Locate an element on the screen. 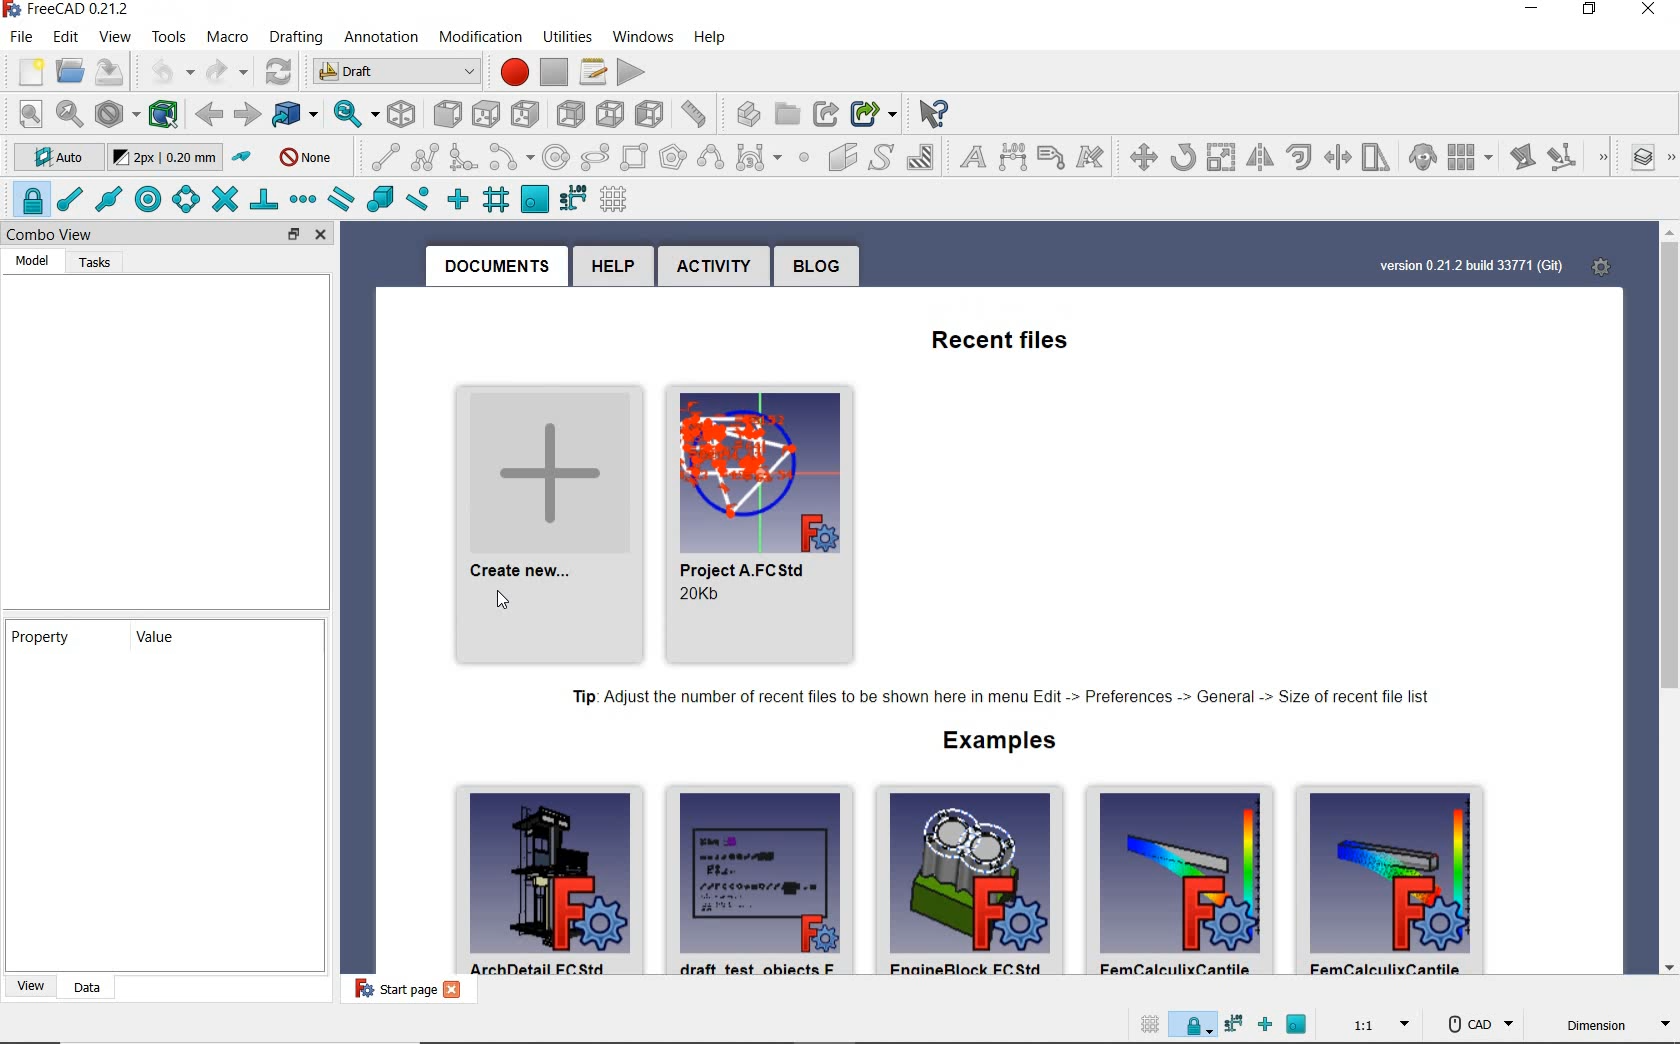 The width and height of the screenshot is (1680, 1044). line is located at coordinates (378, 159).